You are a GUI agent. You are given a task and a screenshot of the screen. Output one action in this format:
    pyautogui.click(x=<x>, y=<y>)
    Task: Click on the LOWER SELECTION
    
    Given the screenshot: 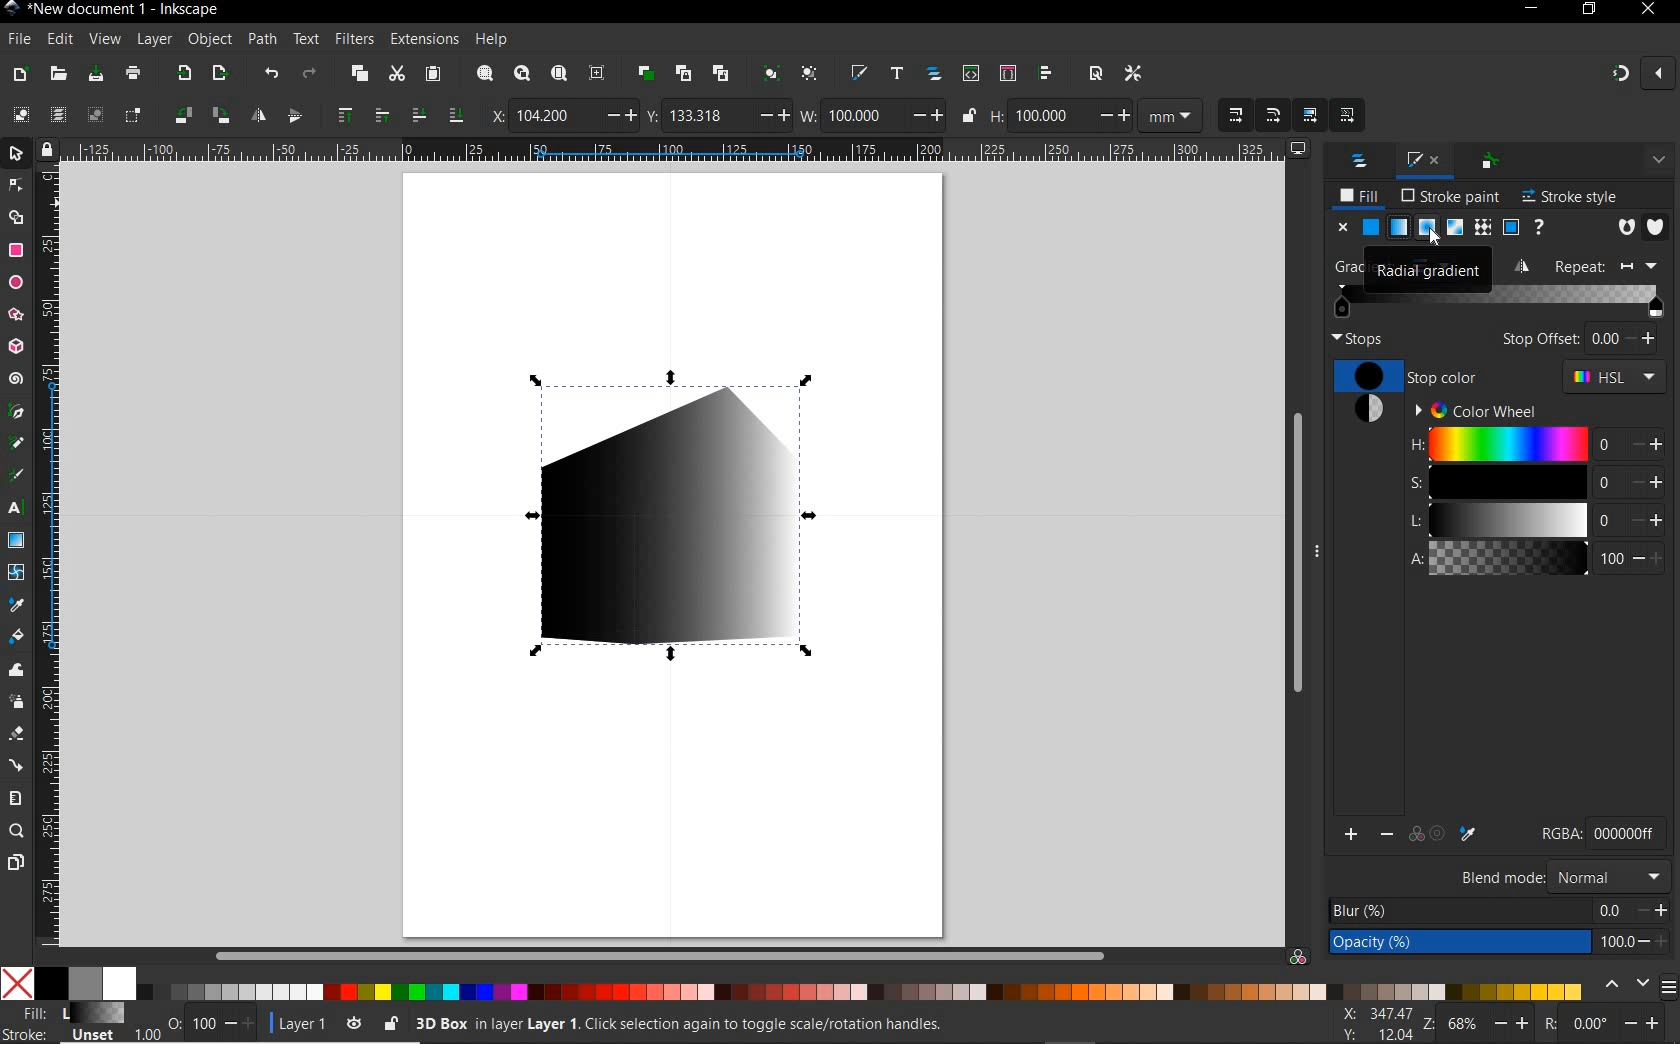 What is the action you would take?
    pyautogui.click(x=416, y=116)
    